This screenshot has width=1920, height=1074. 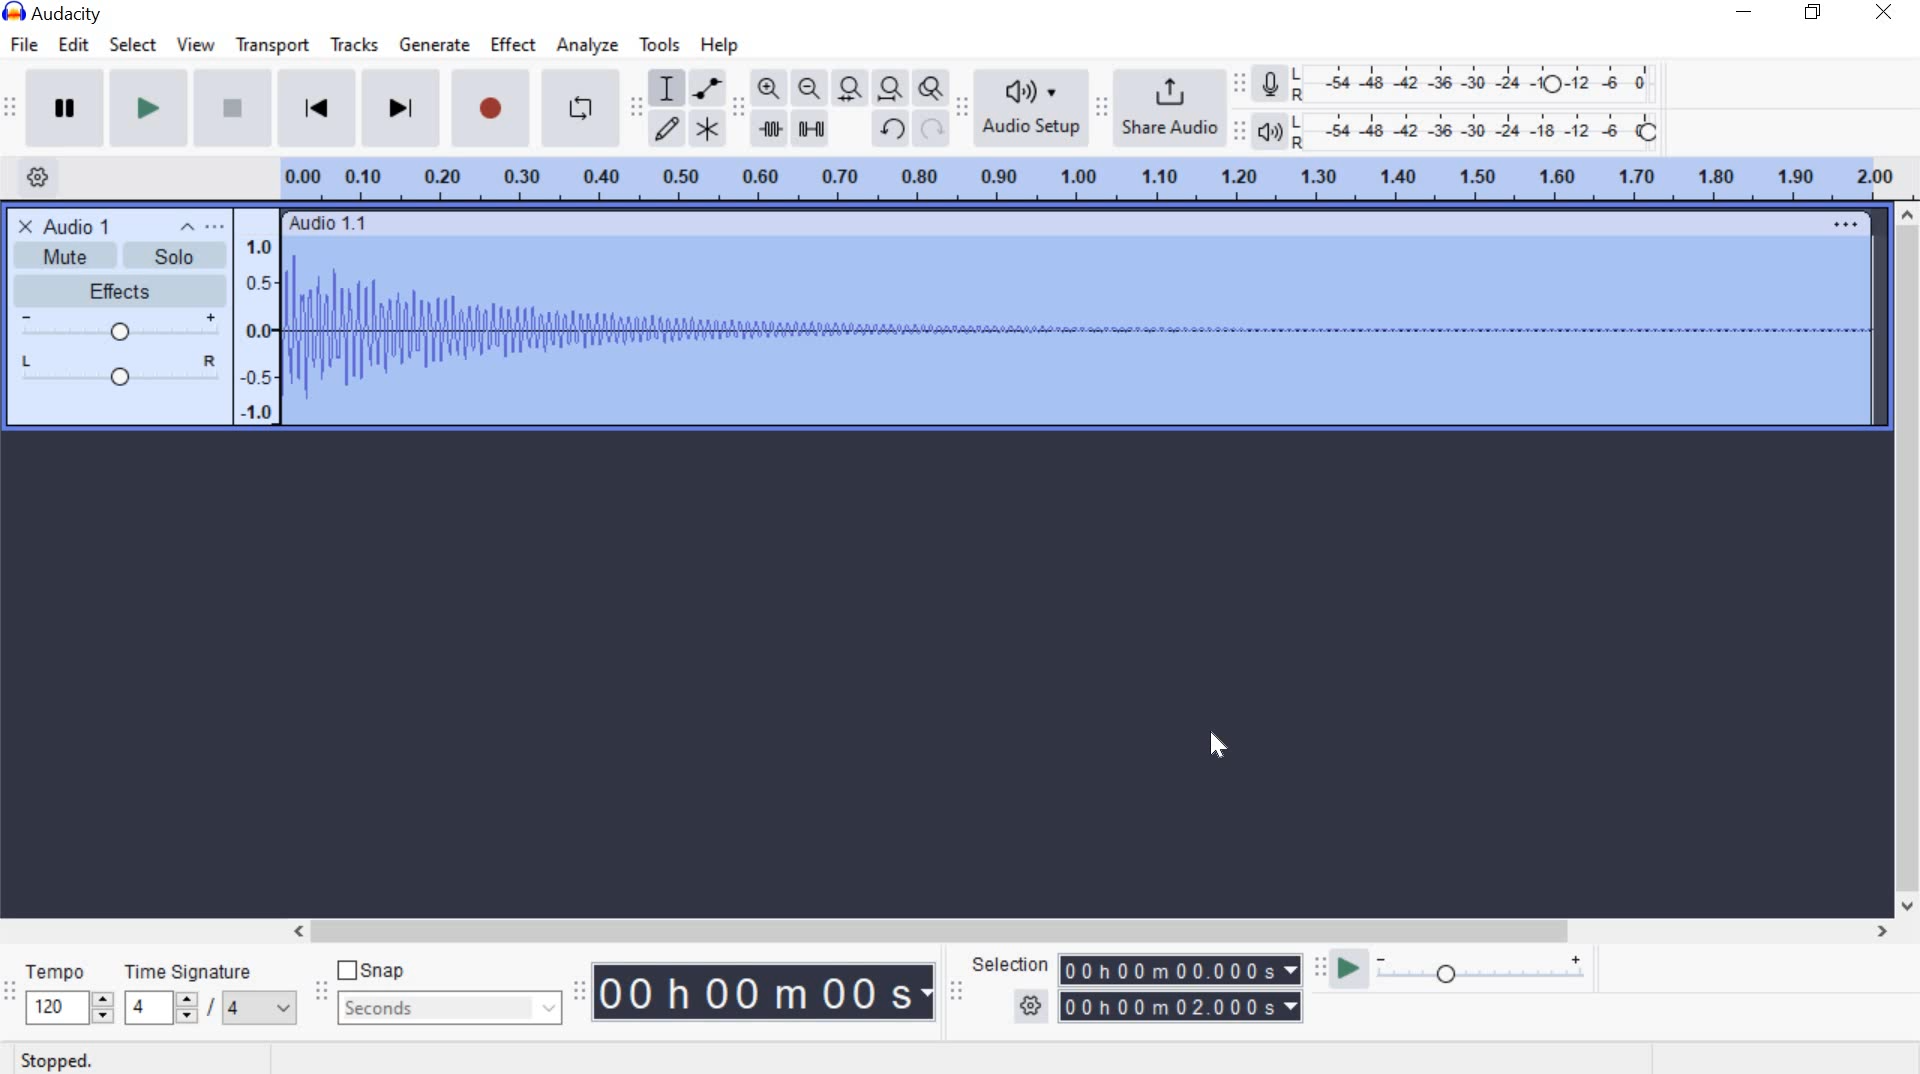 I want to click on Looping Region, so click(x=1085, y=180).